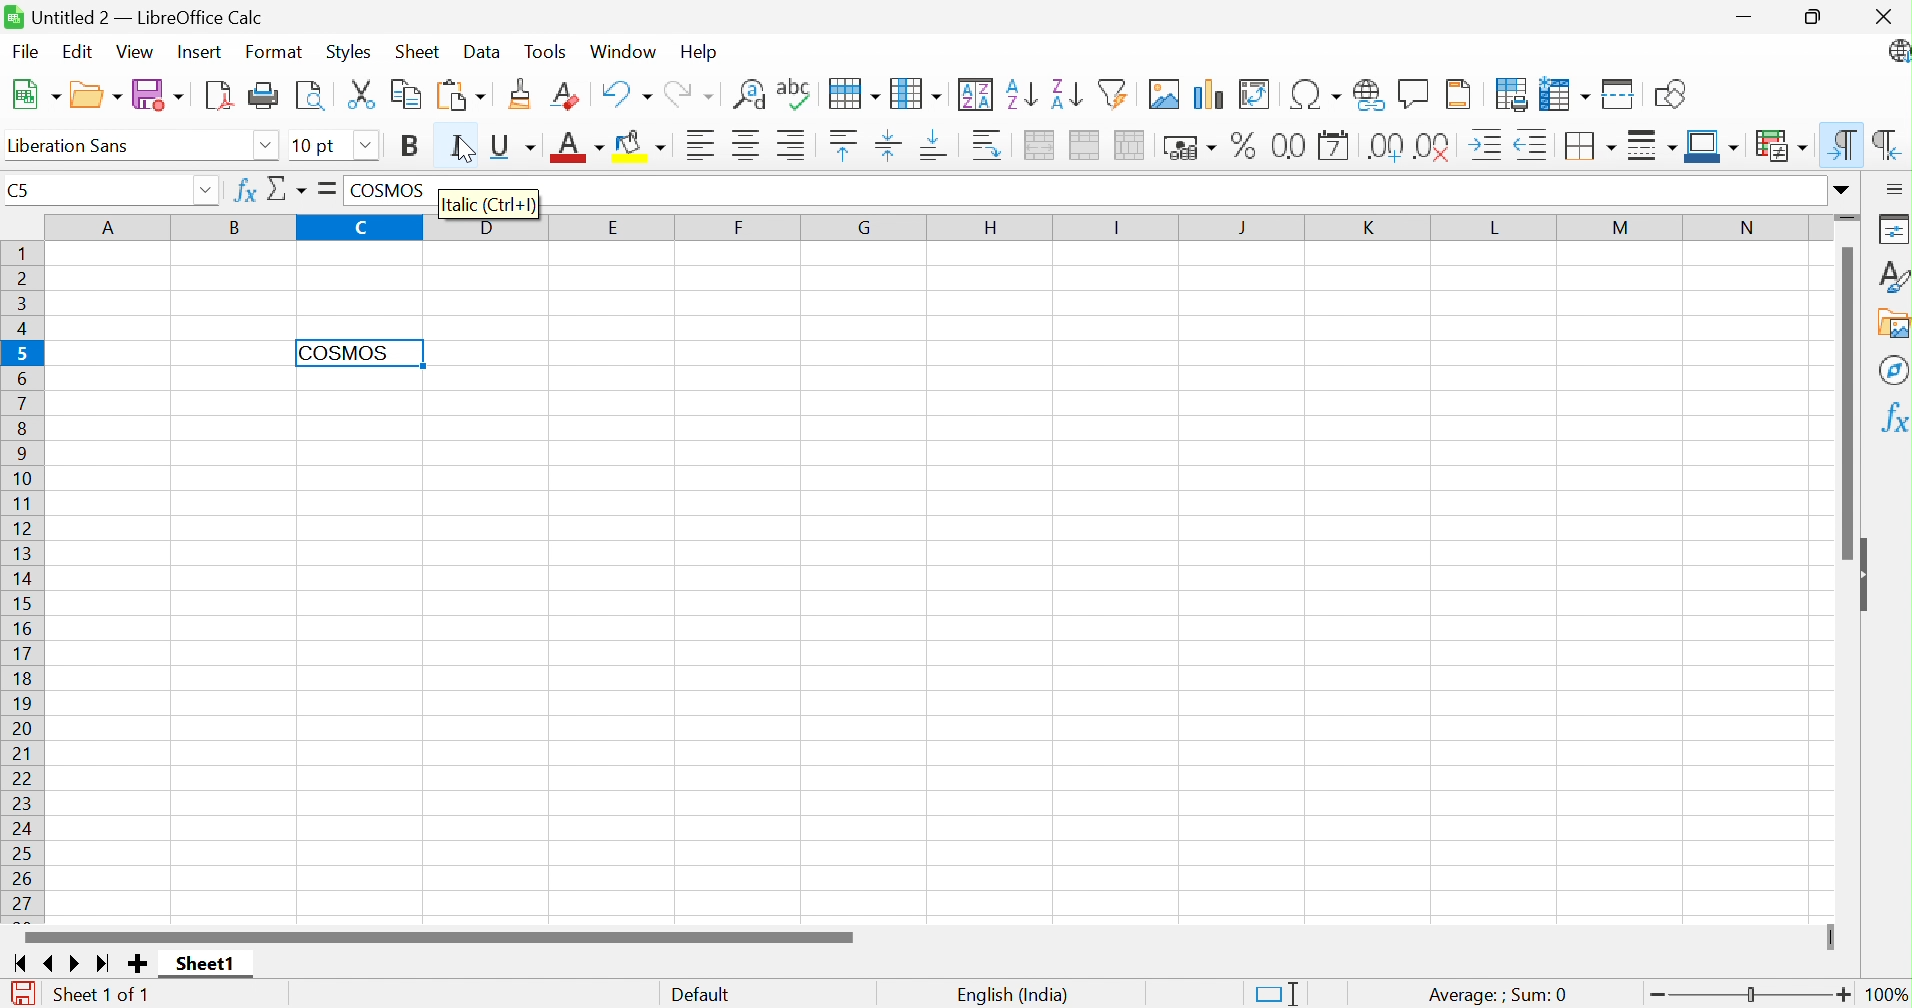 This screenshot has width=1912, height=1008. What do you see at coordinates (522, 91) in the screenshot?
I see `Clone formatting` at bounding box center [522, 91].